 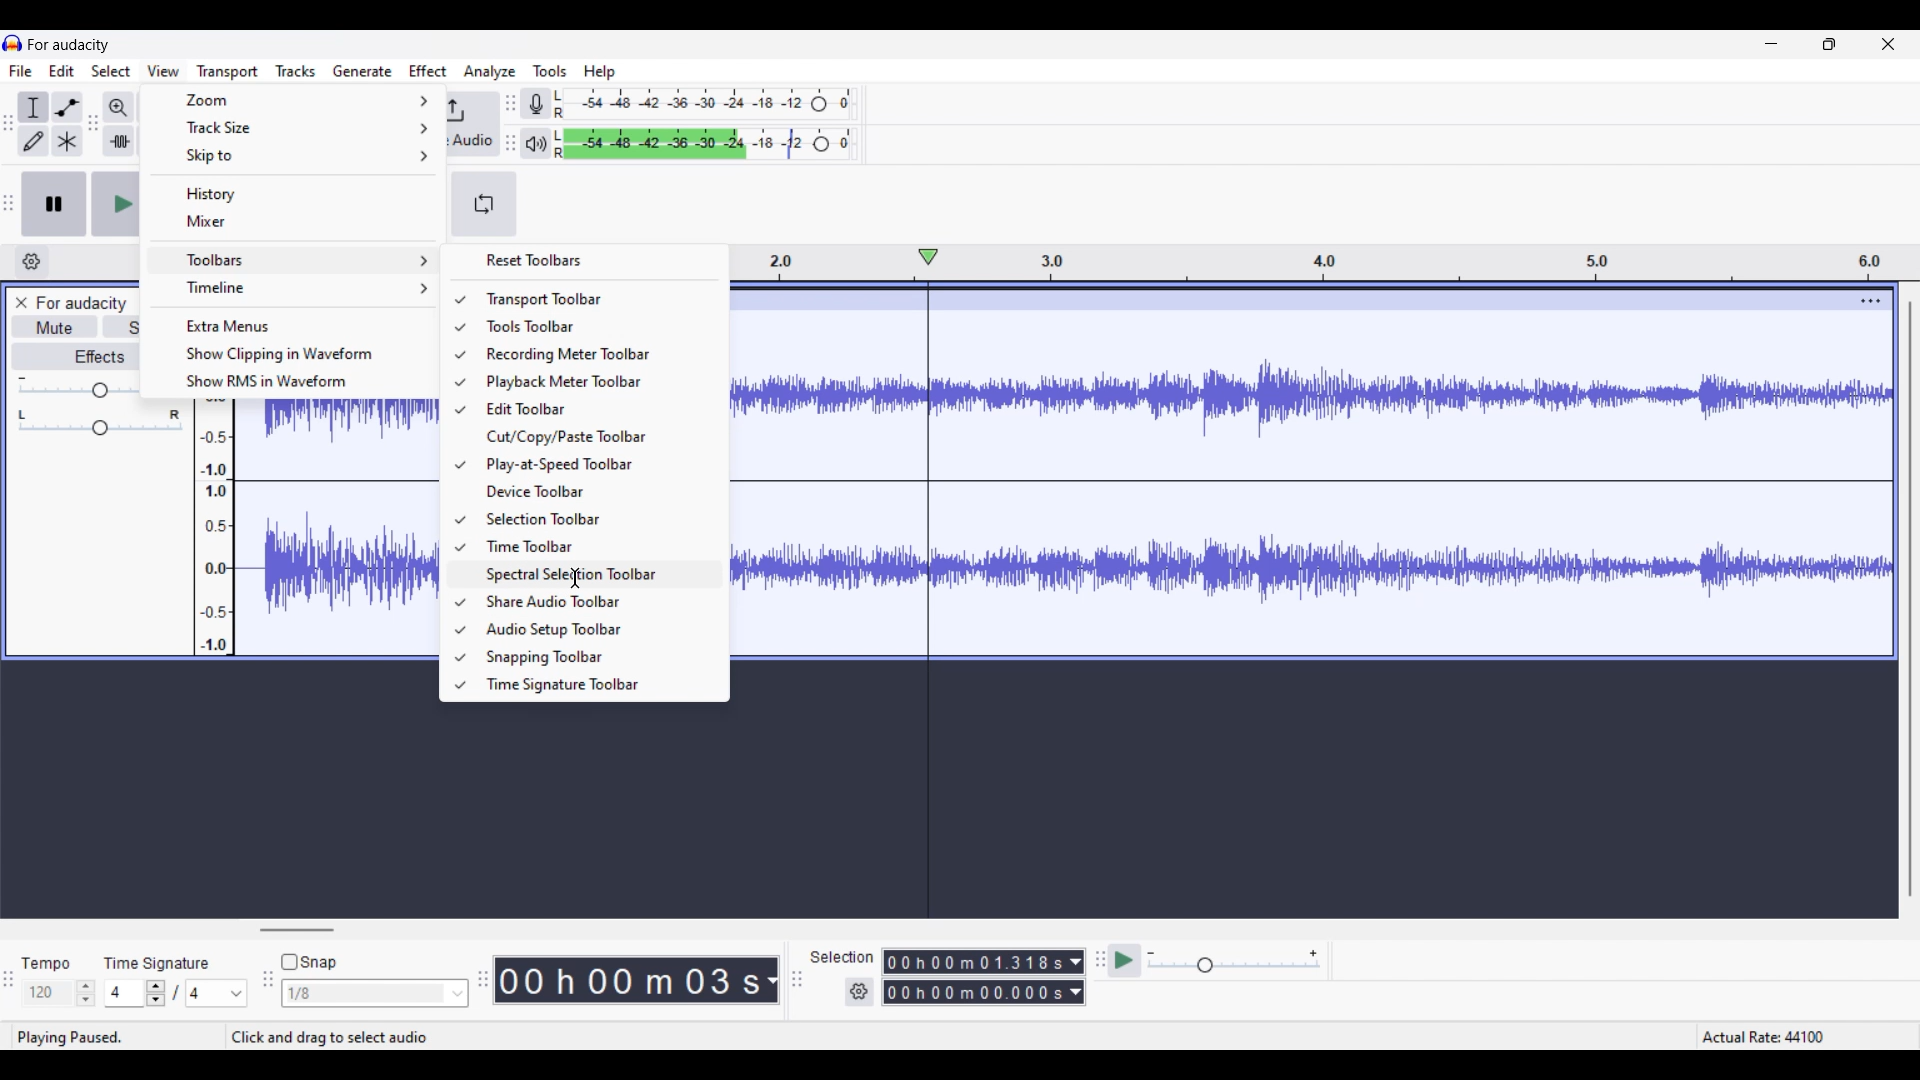 I want to click on Tools toolbar, so click(x=591, y=326).